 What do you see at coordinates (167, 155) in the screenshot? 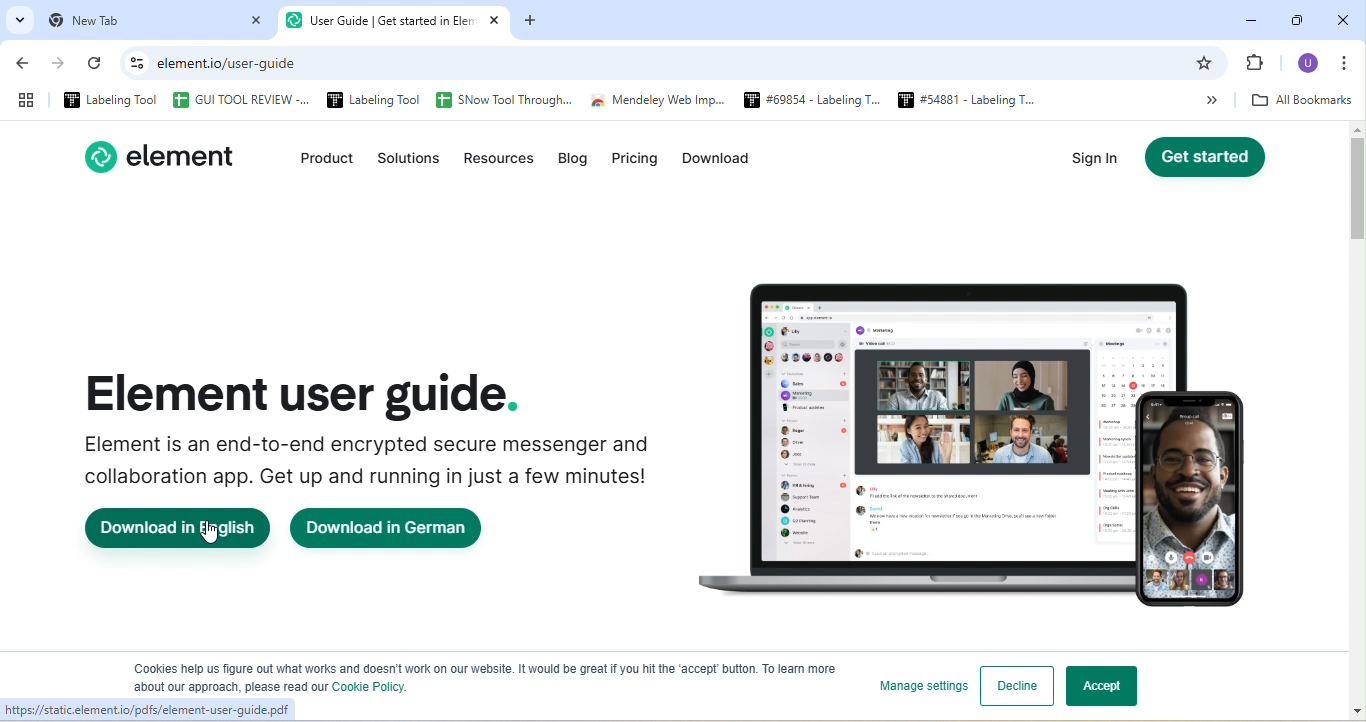
I see `element` at bounding box center [167, 155].